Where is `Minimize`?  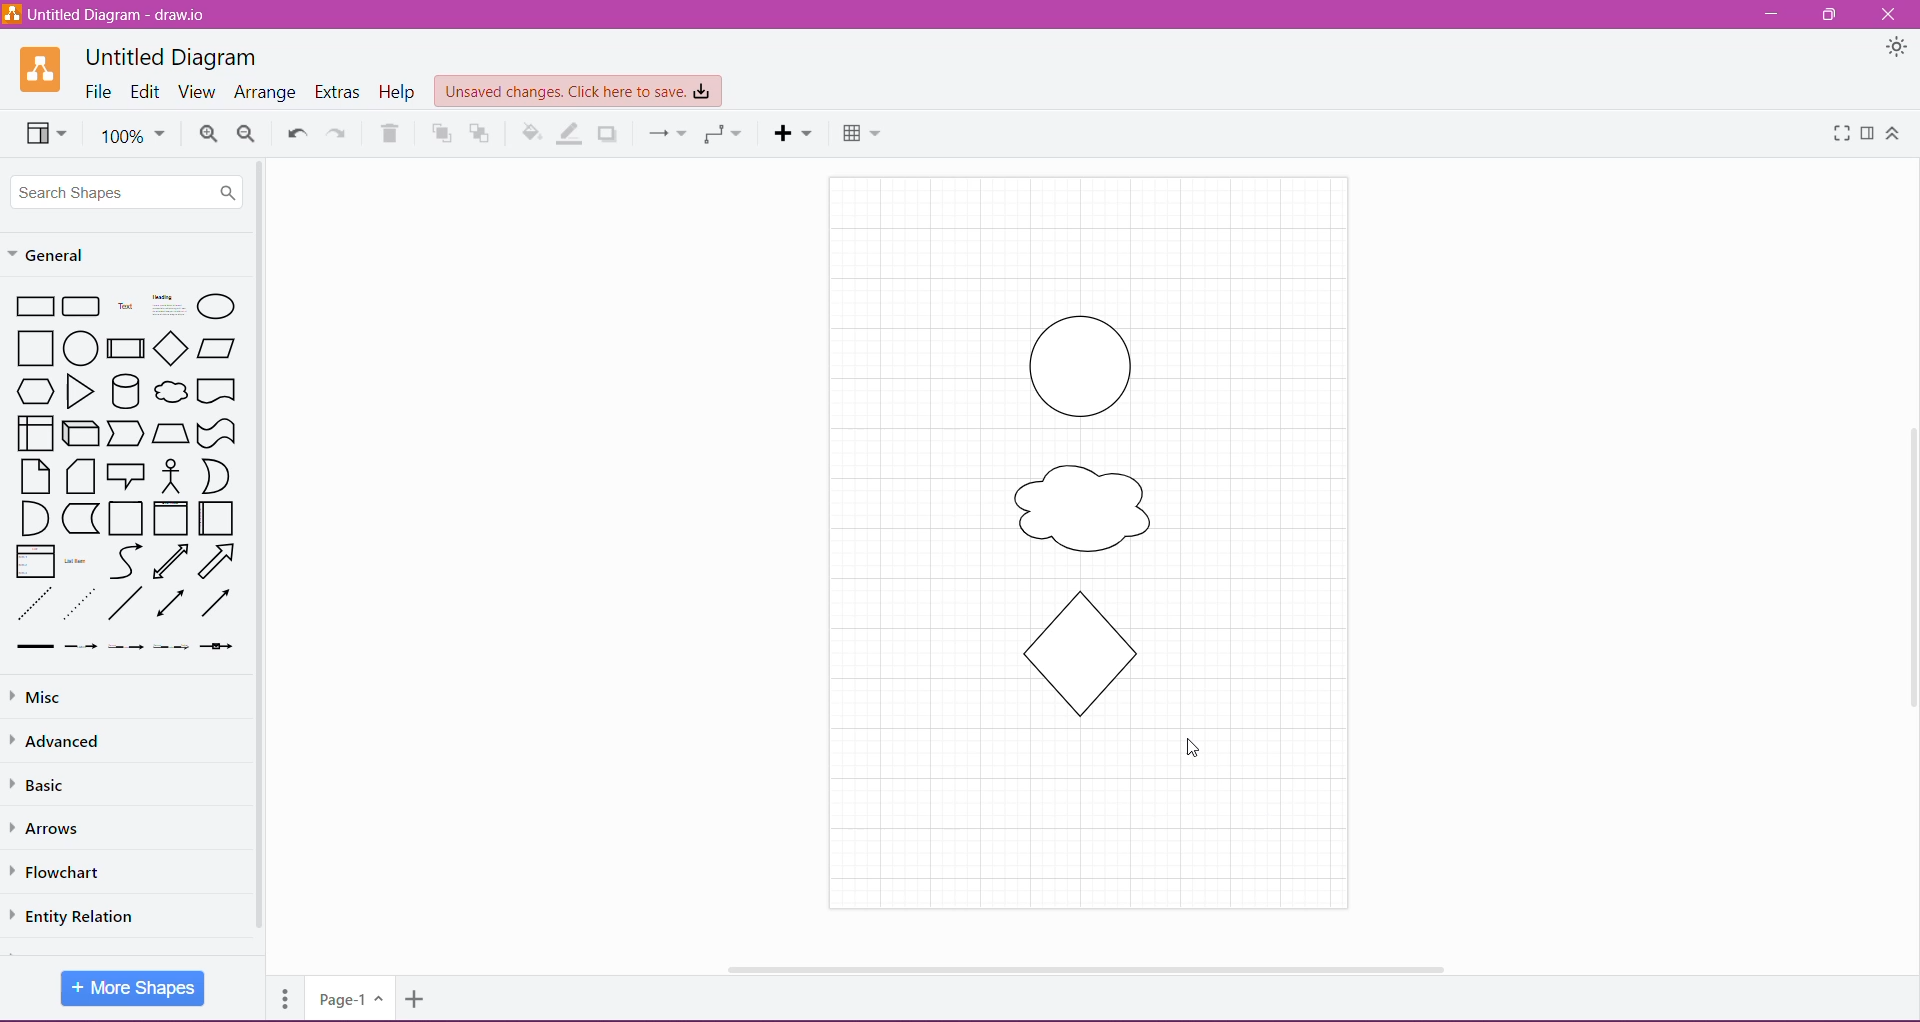 Minimize is located at coordinates (1771, 15).